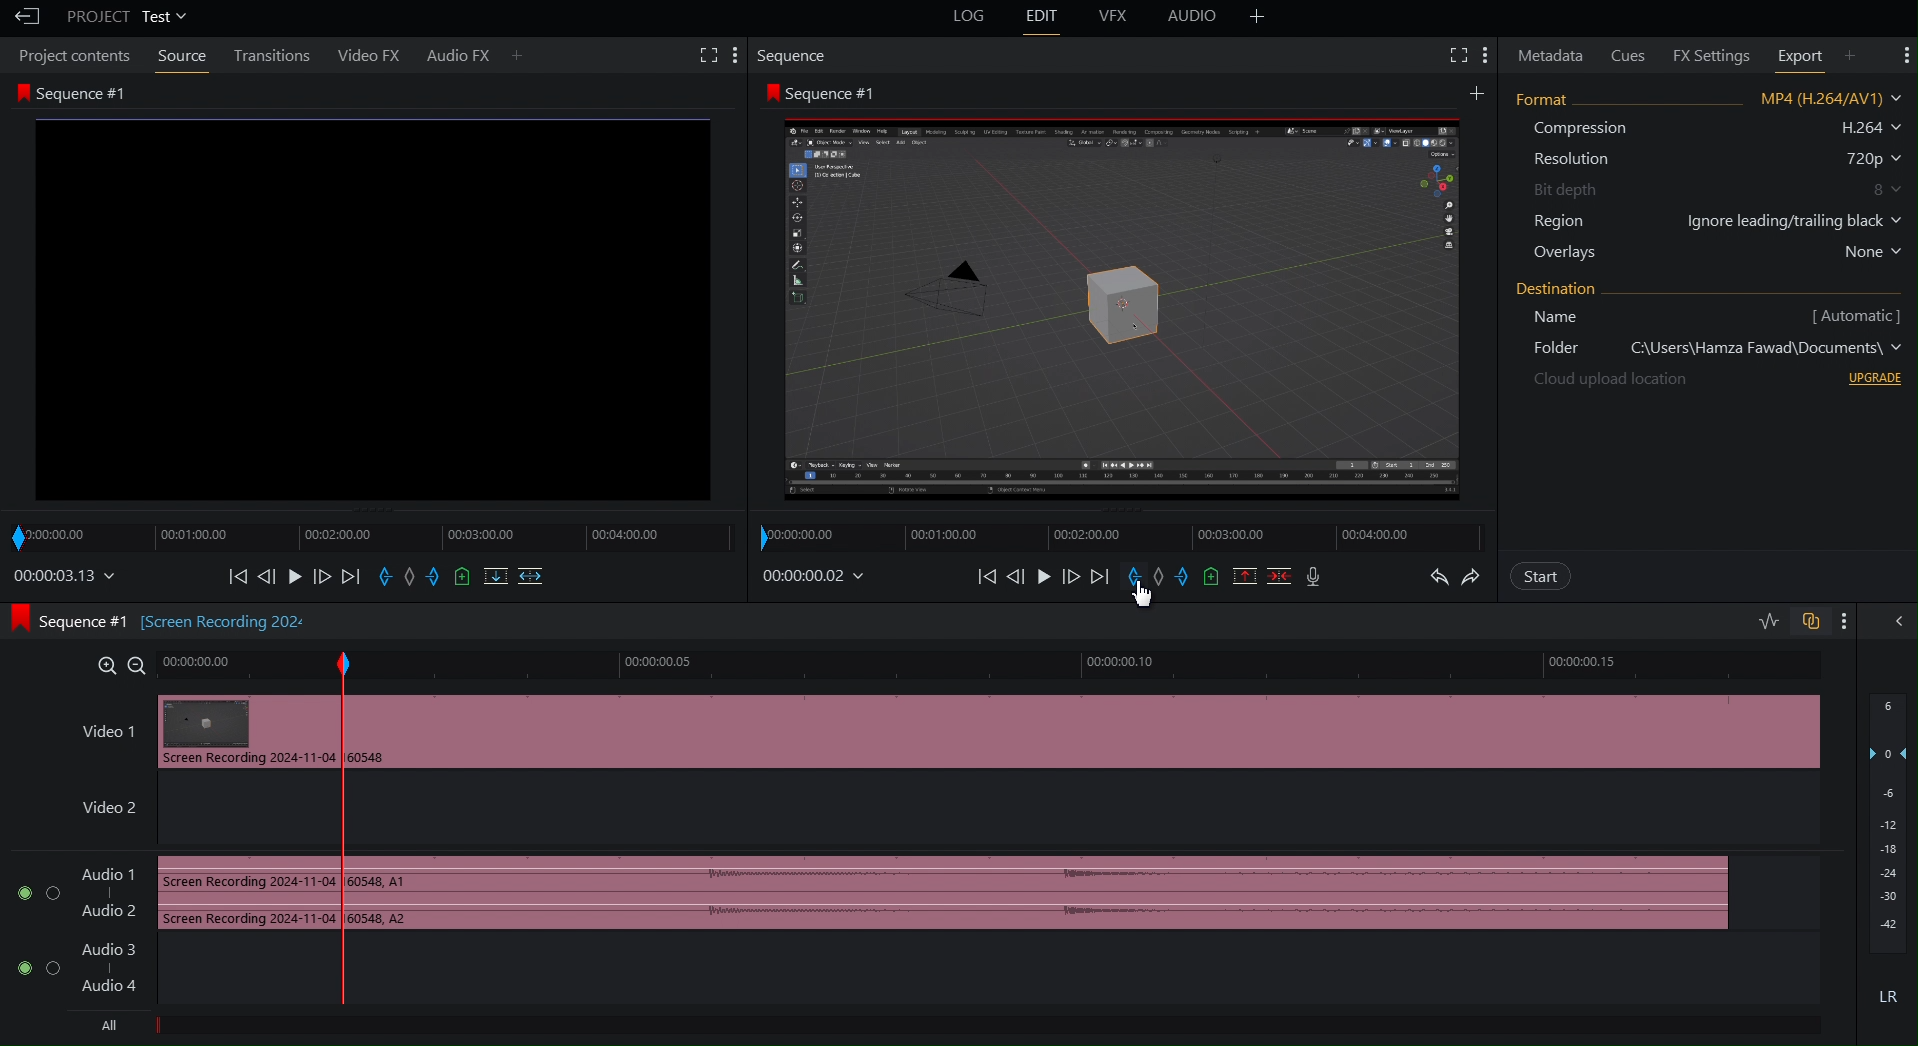 This screenshot has width=1918, height=1046. I want to click on Timestamp, so click(819, 575).